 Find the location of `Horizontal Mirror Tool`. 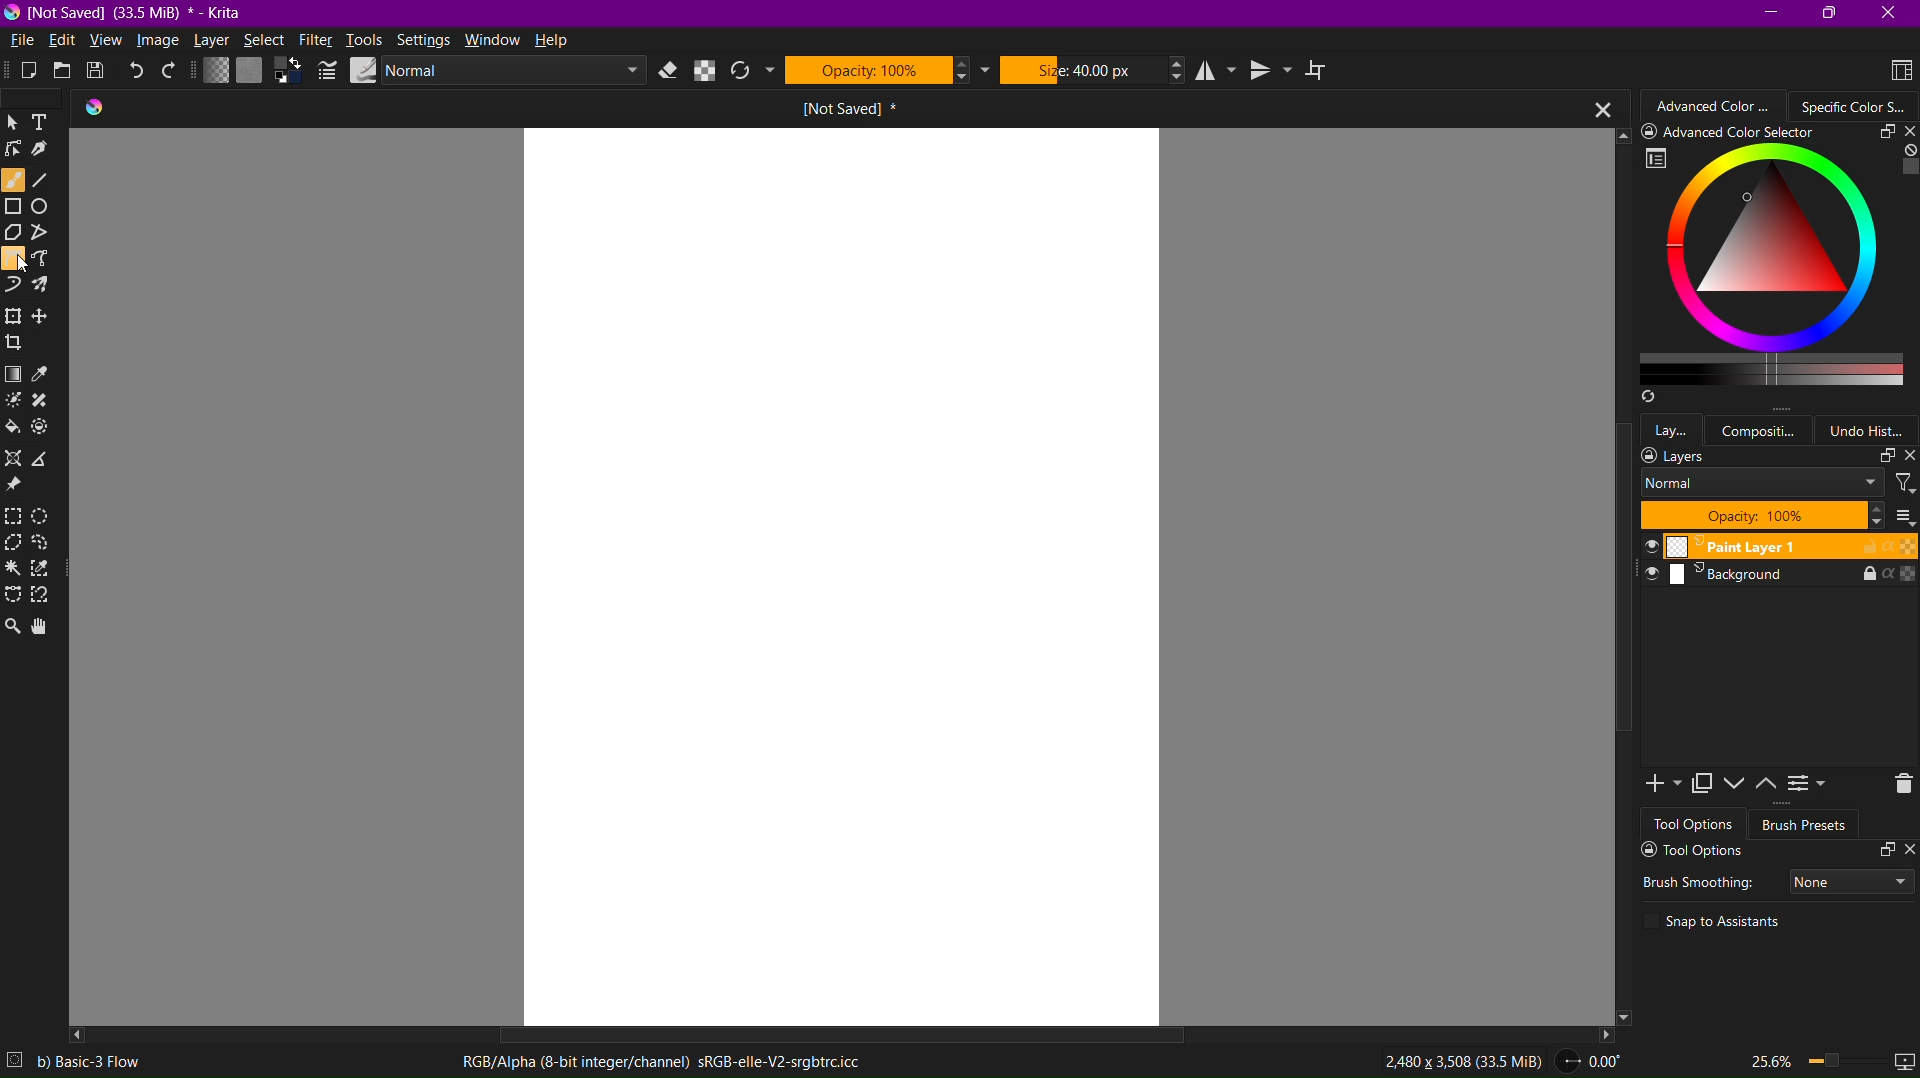

Horizontal Mirror Tool is located at coordinates (1218, 70).